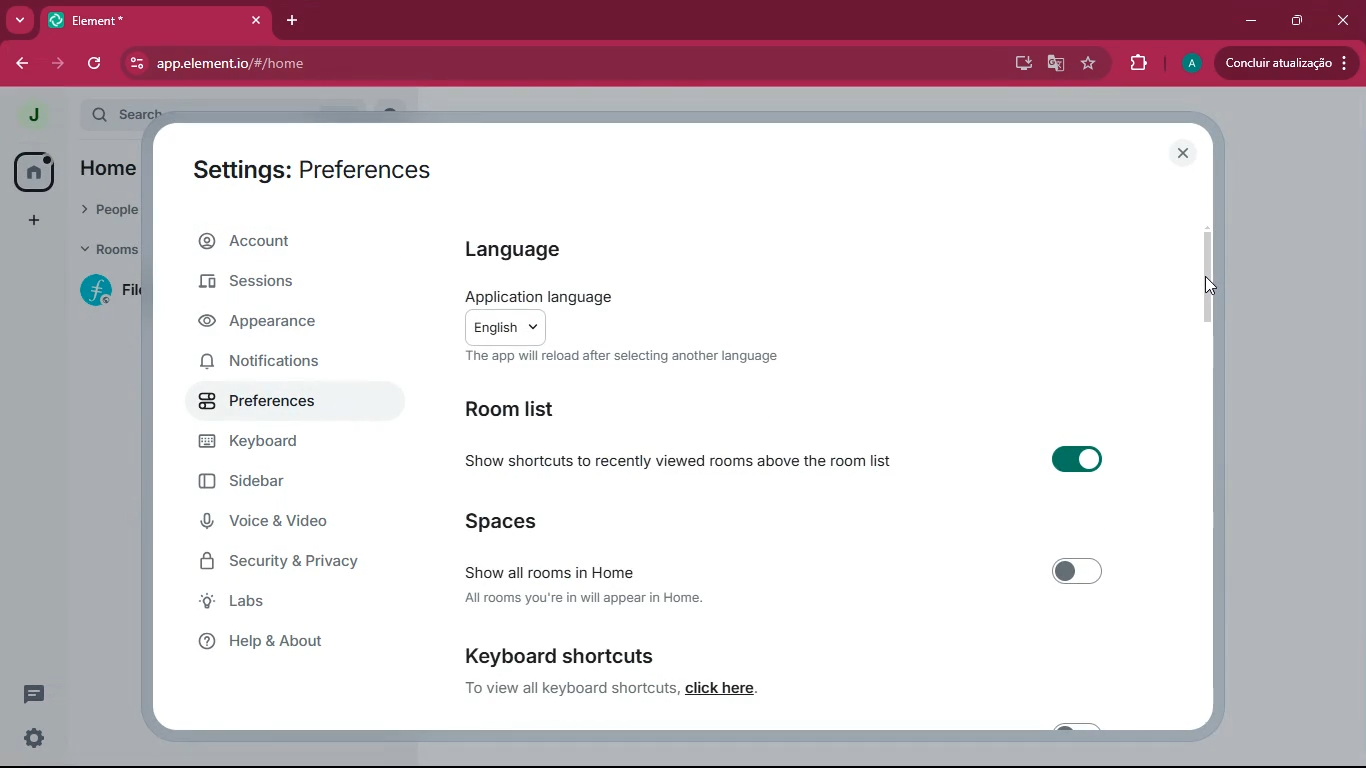 This screenshot has width=1366, height=768. I want to click on voice, so click(276, 523).